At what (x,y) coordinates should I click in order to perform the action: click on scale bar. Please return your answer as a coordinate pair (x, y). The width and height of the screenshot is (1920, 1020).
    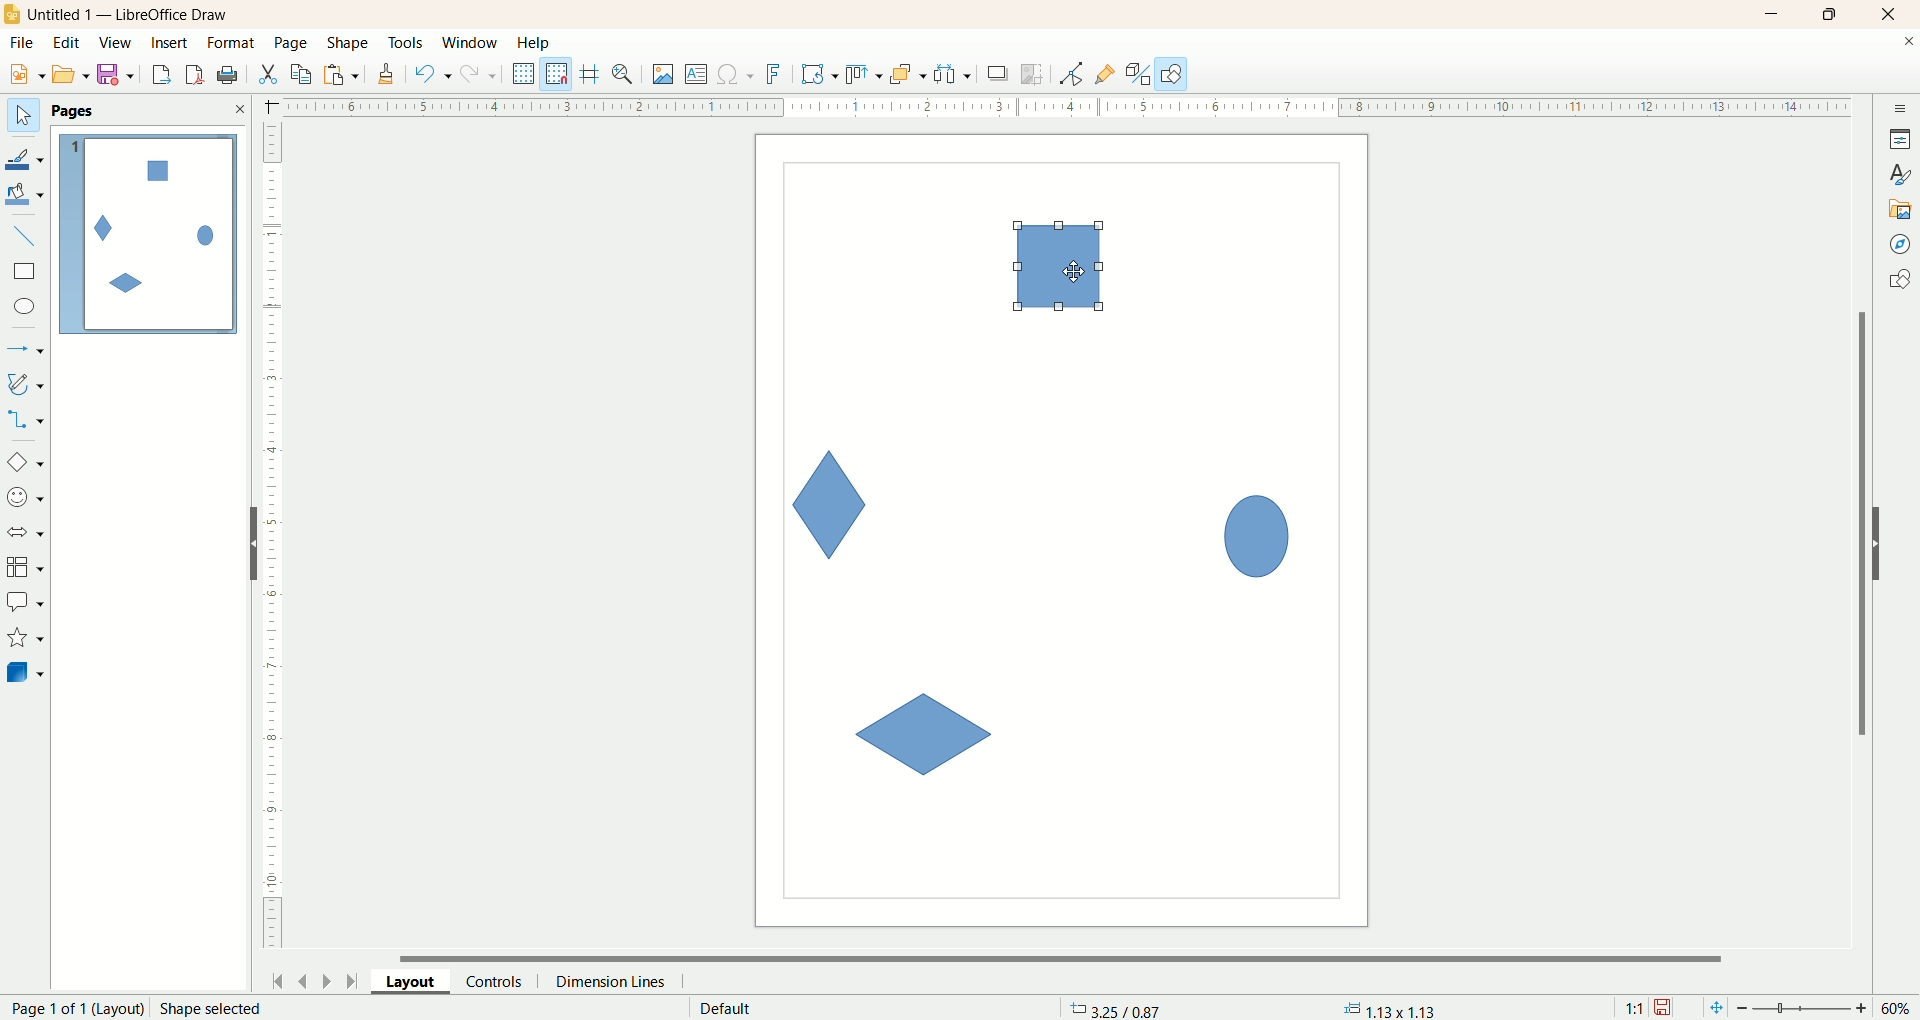
    Looking at the image, I should click on (272, 540).